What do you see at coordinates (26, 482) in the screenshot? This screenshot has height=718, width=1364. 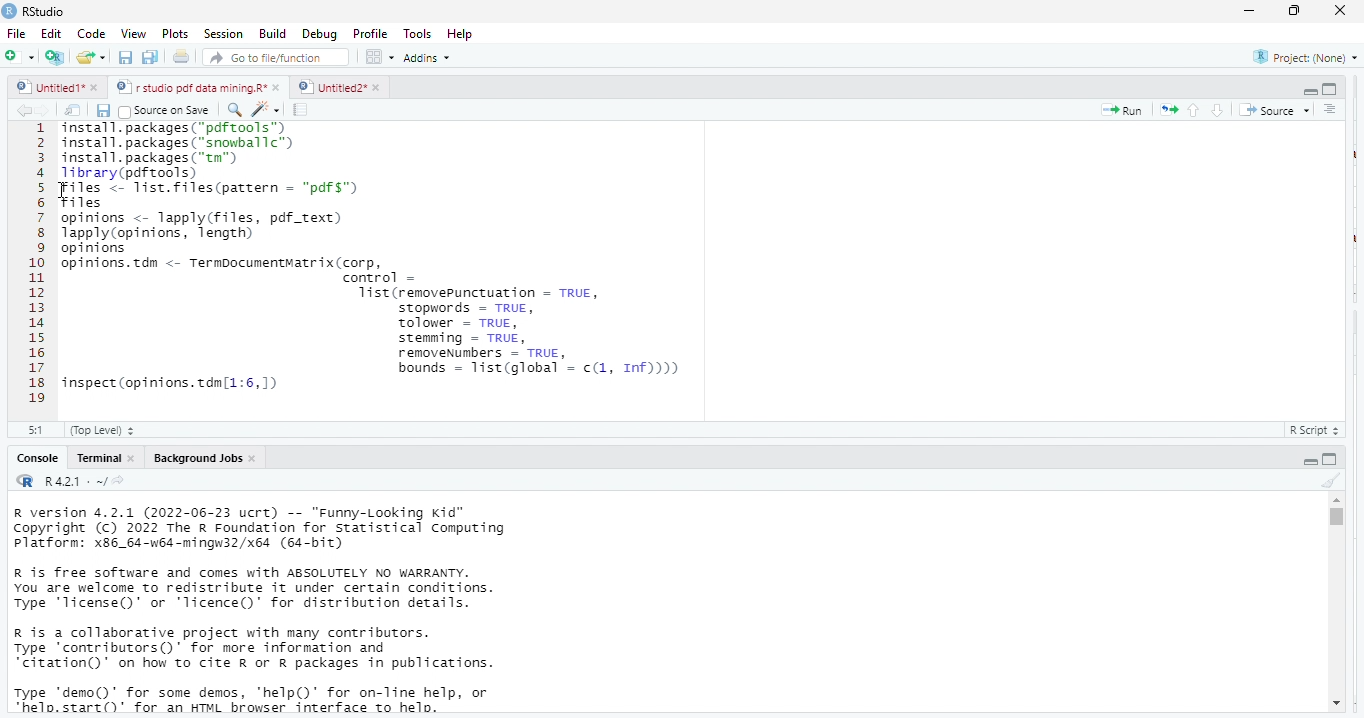 I see `rs studio` at bounding box center [26, 482].